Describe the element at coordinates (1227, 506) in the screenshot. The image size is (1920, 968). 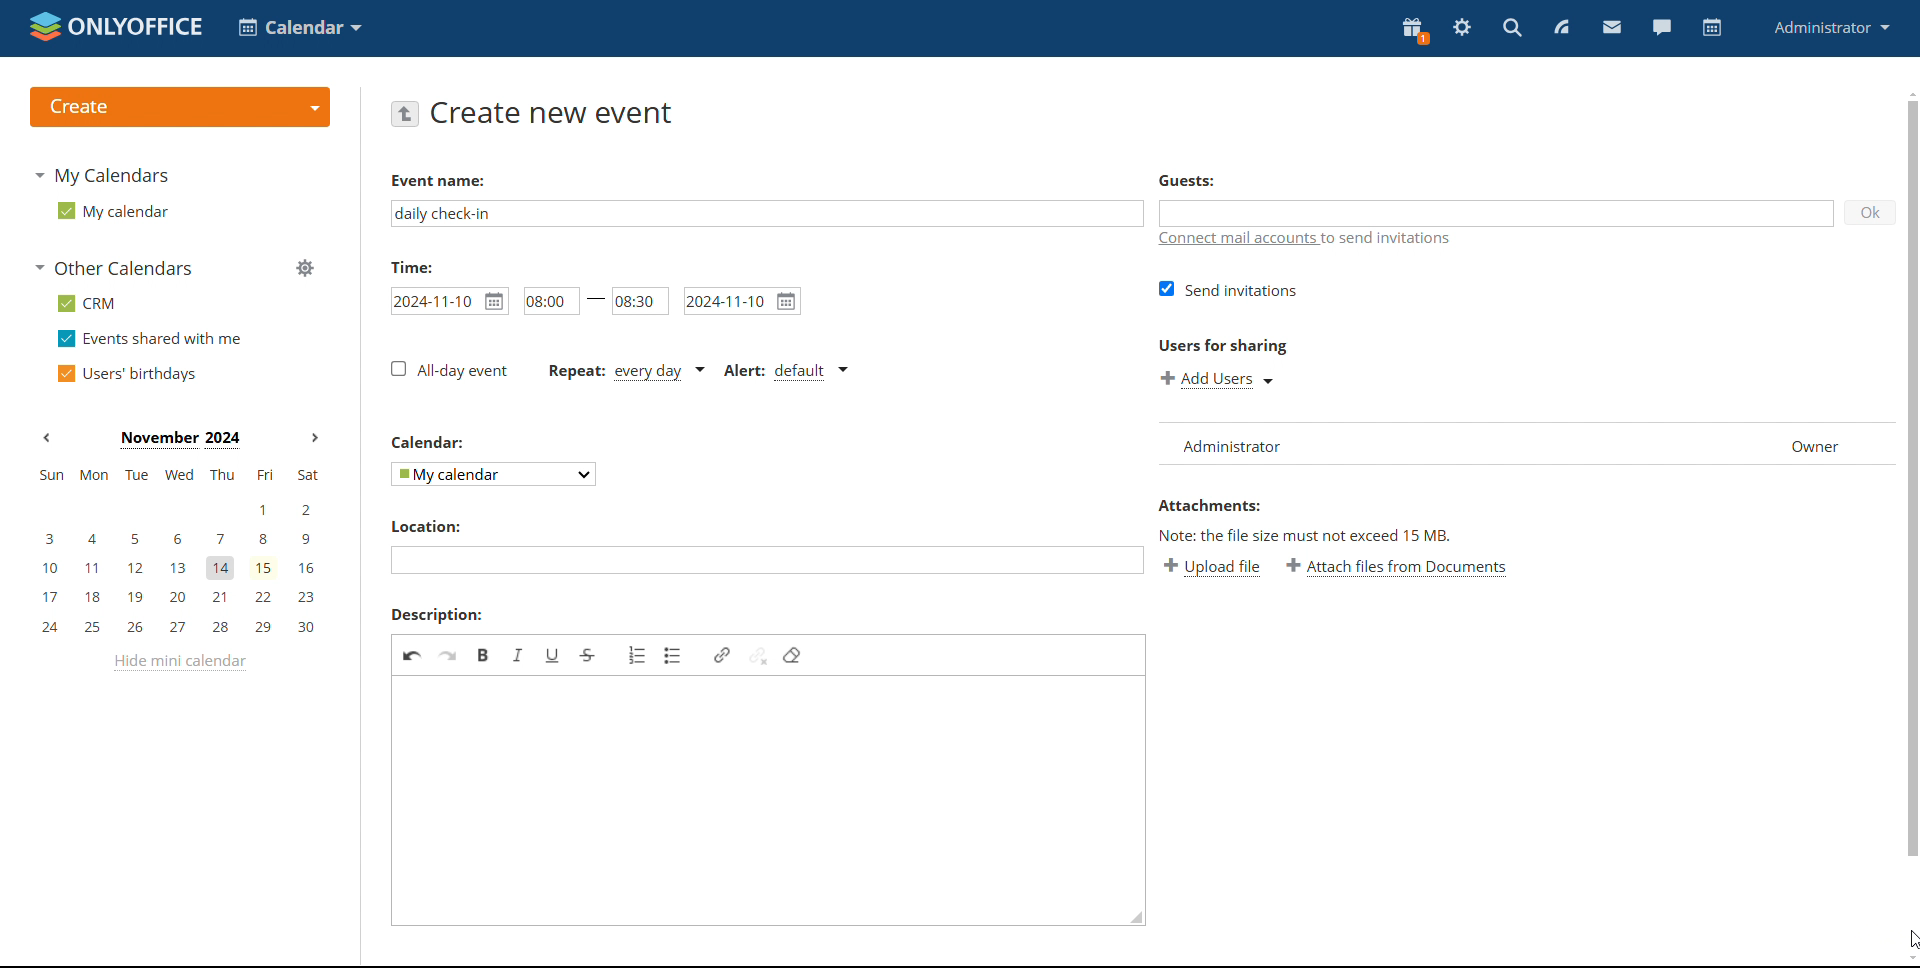
I see `attachment:` at that location.